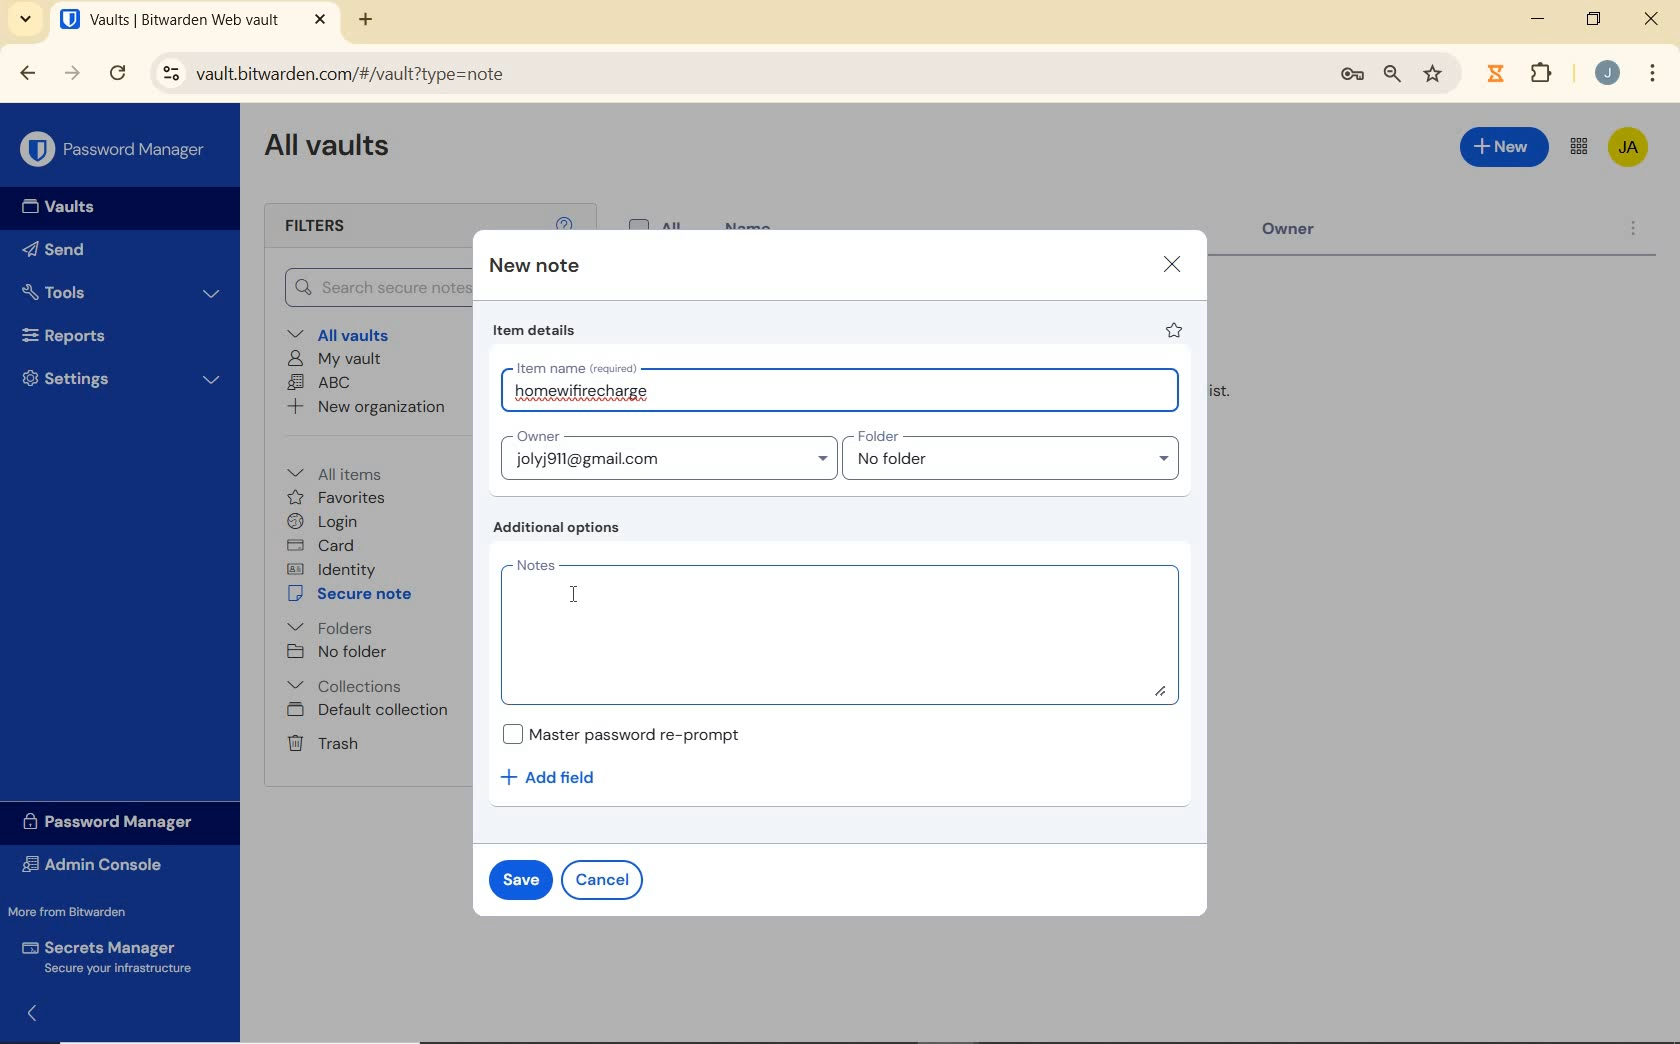 The width and height of the screenshot is (1680, 1044). I want to click on item details, so click(537, 330).